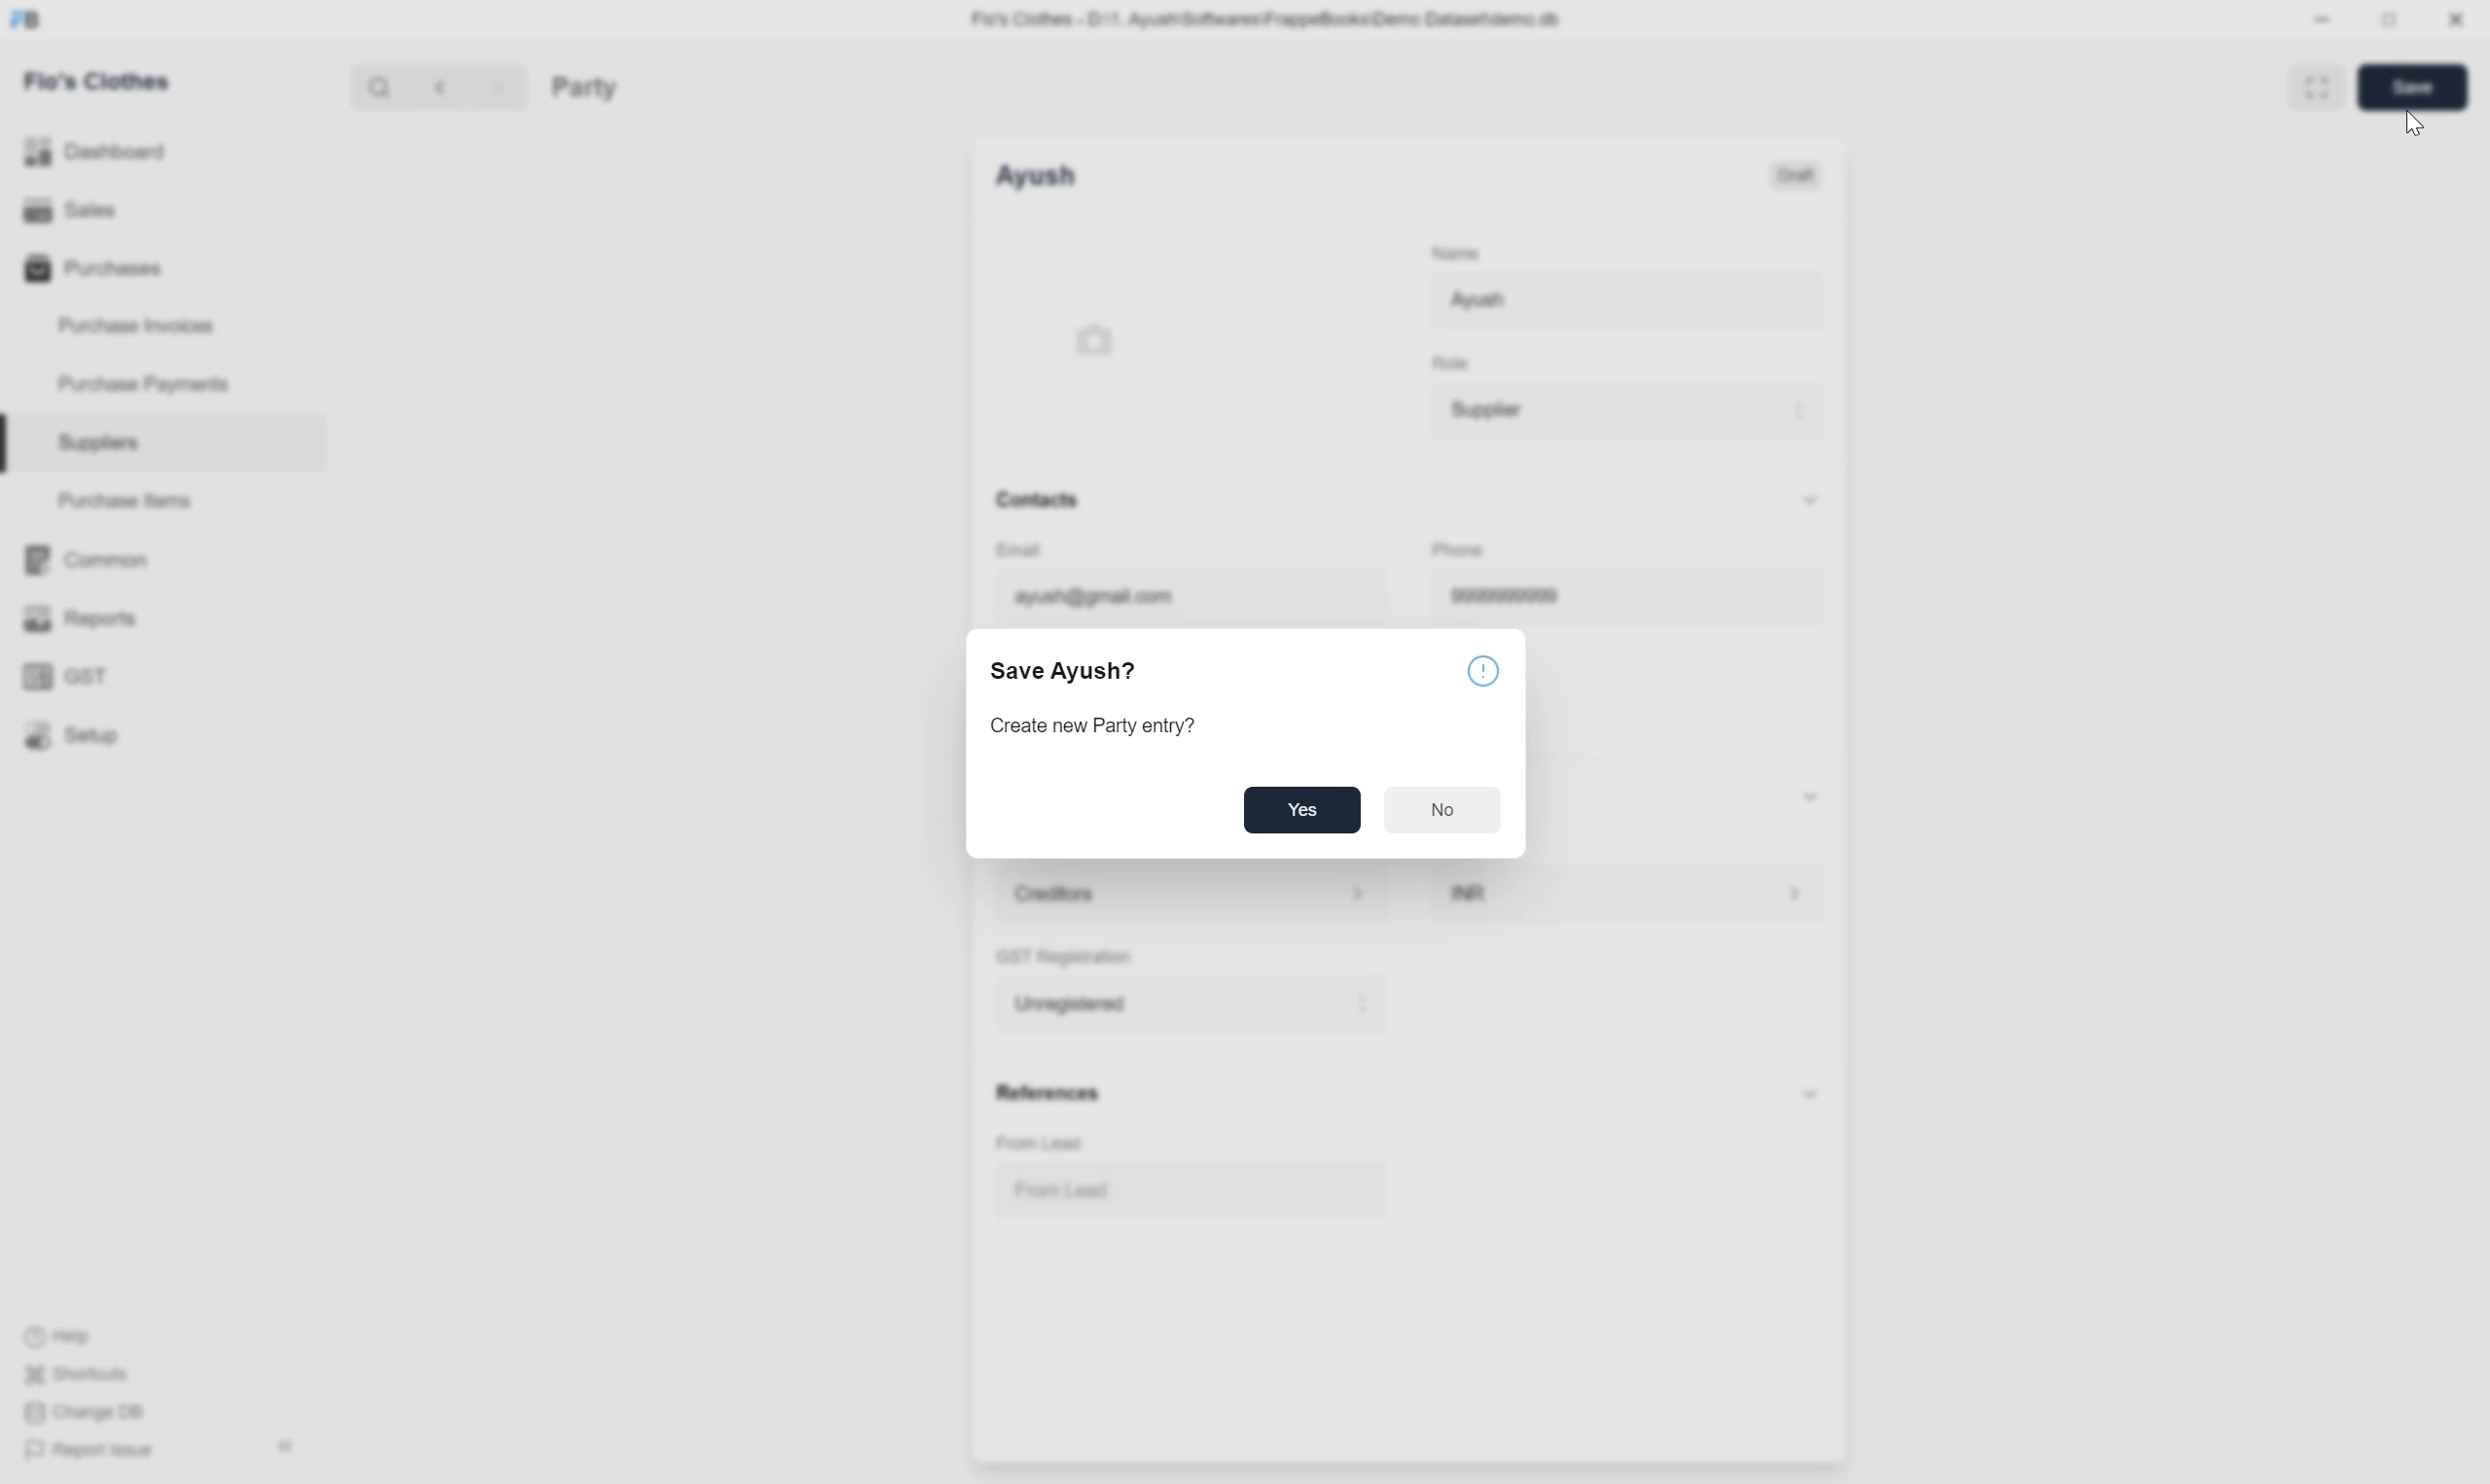  What do you see at coordinates (1484, 671) in the screenshot?
I see `More information` at bounding box center [1484, 671].